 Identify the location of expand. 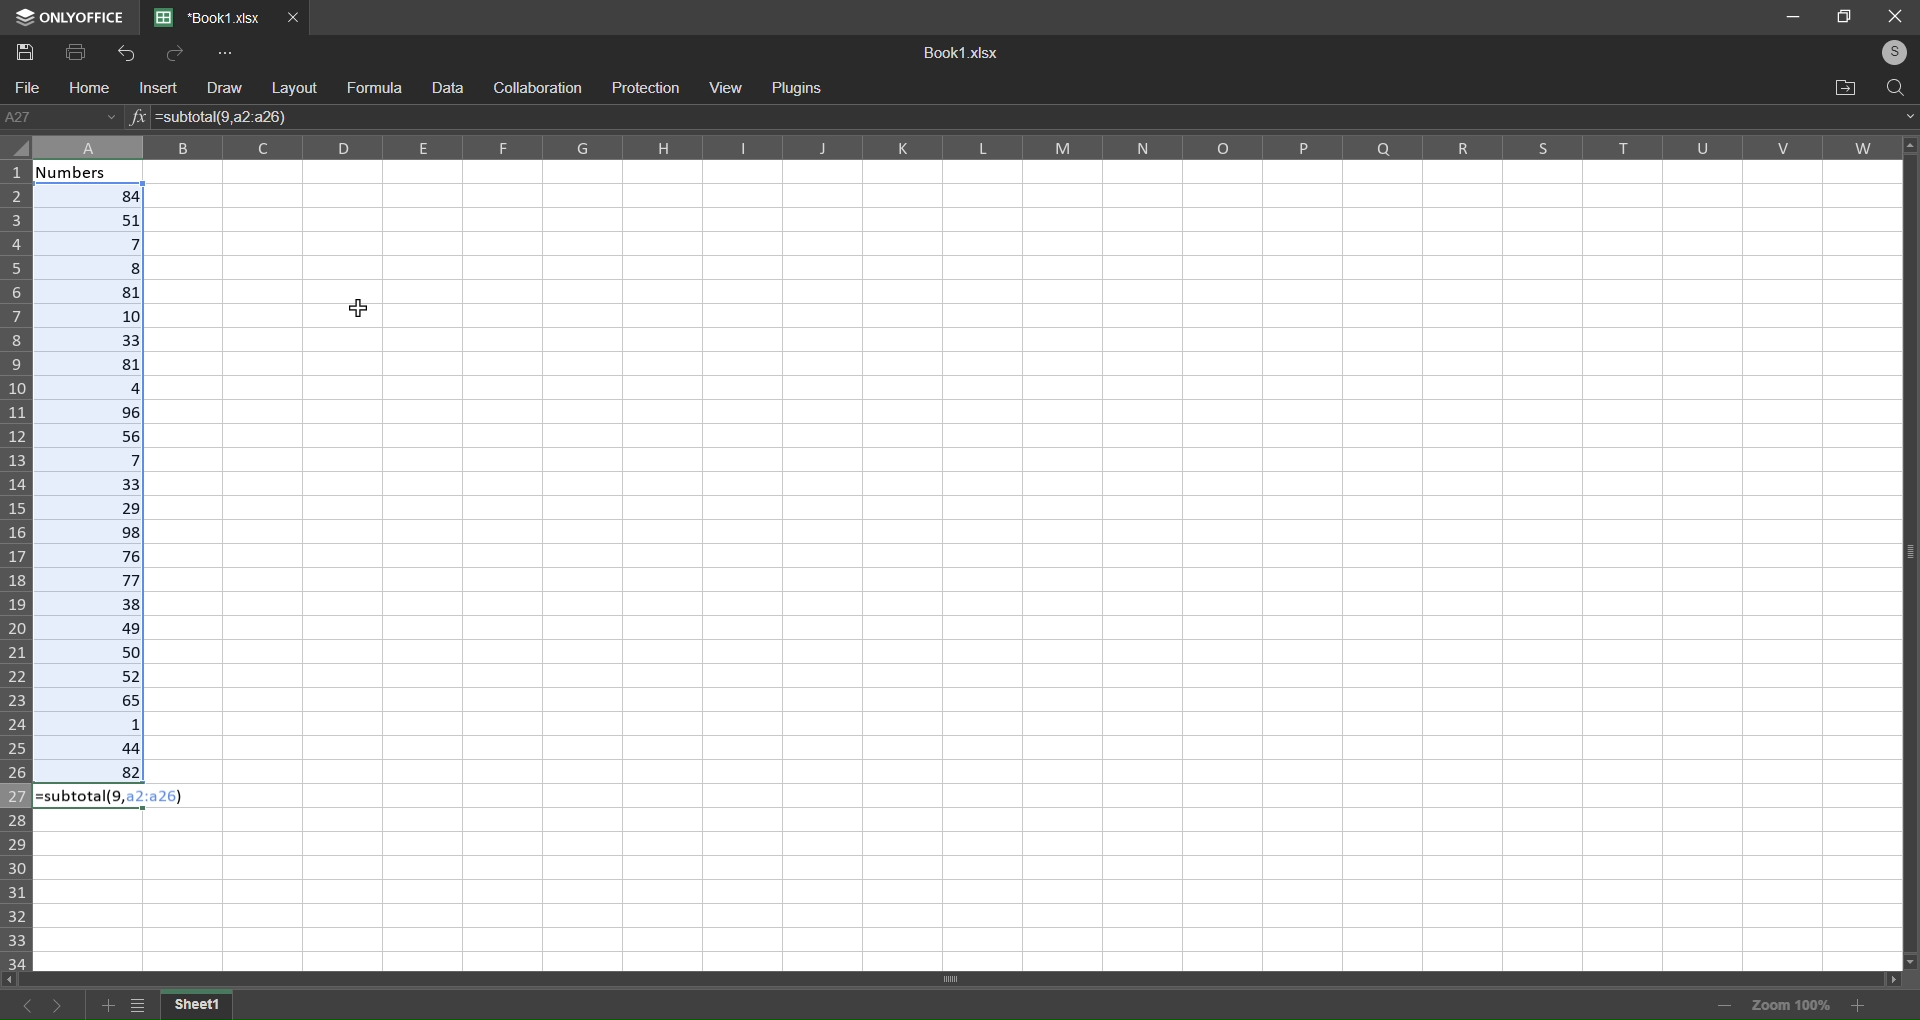
(1906, 113).